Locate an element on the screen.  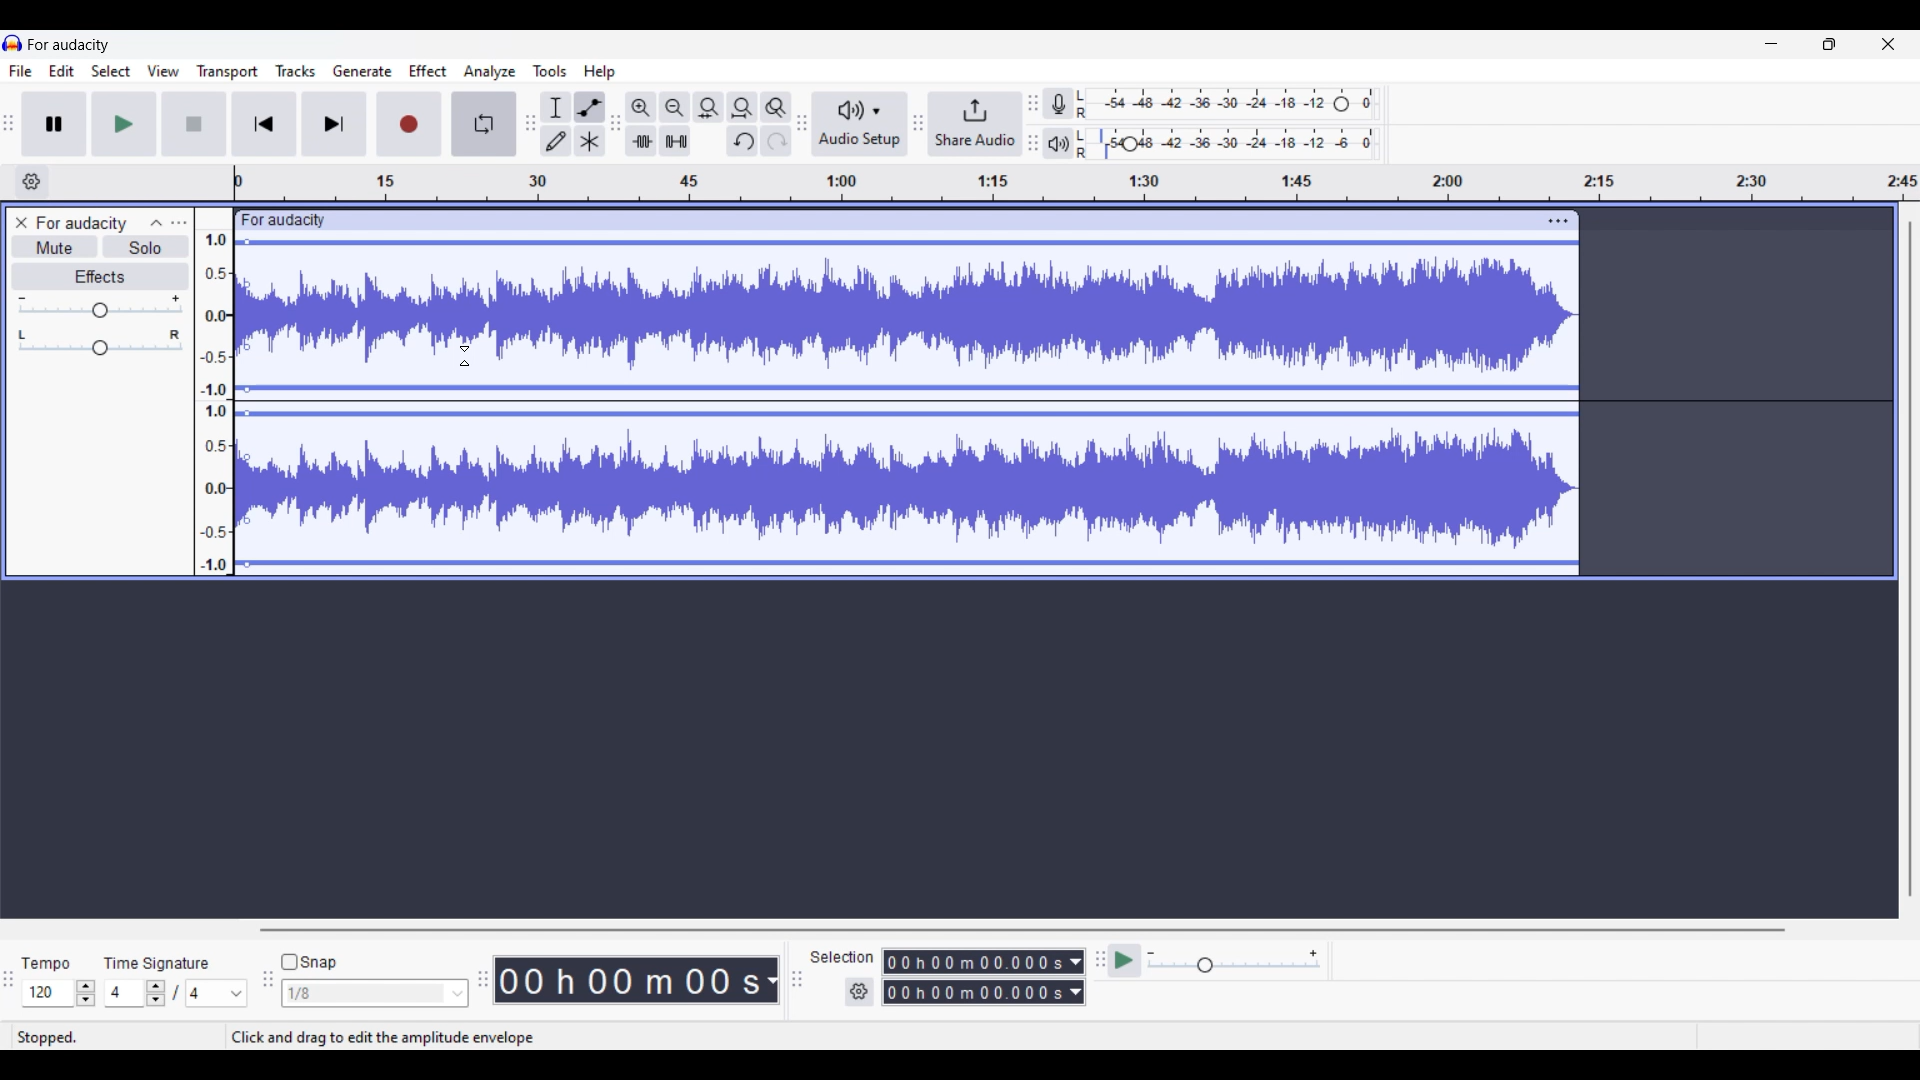
Track settings is located at coordinates (1559, 221).